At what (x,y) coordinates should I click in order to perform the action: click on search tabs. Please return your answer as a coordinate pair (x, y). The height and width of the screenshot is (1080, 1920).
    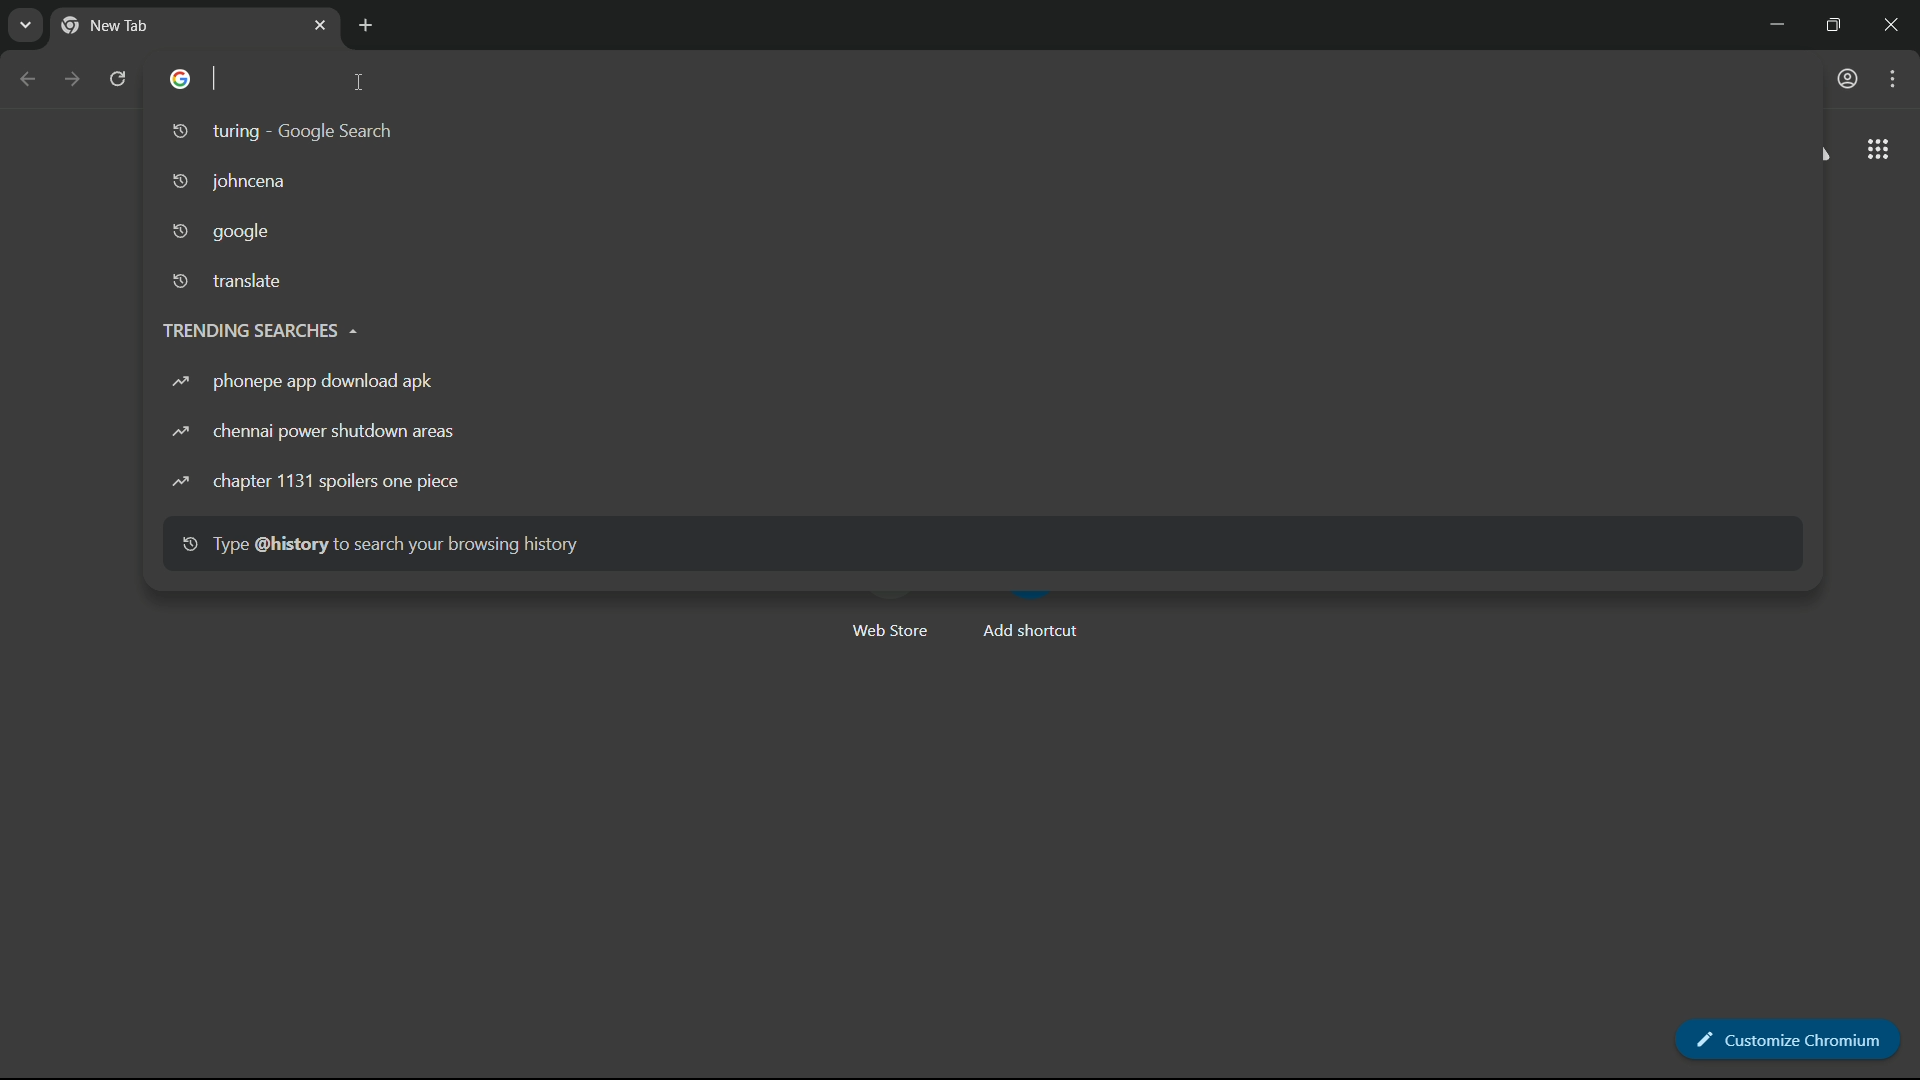
    Looking at the image, I should click on (26, 28).